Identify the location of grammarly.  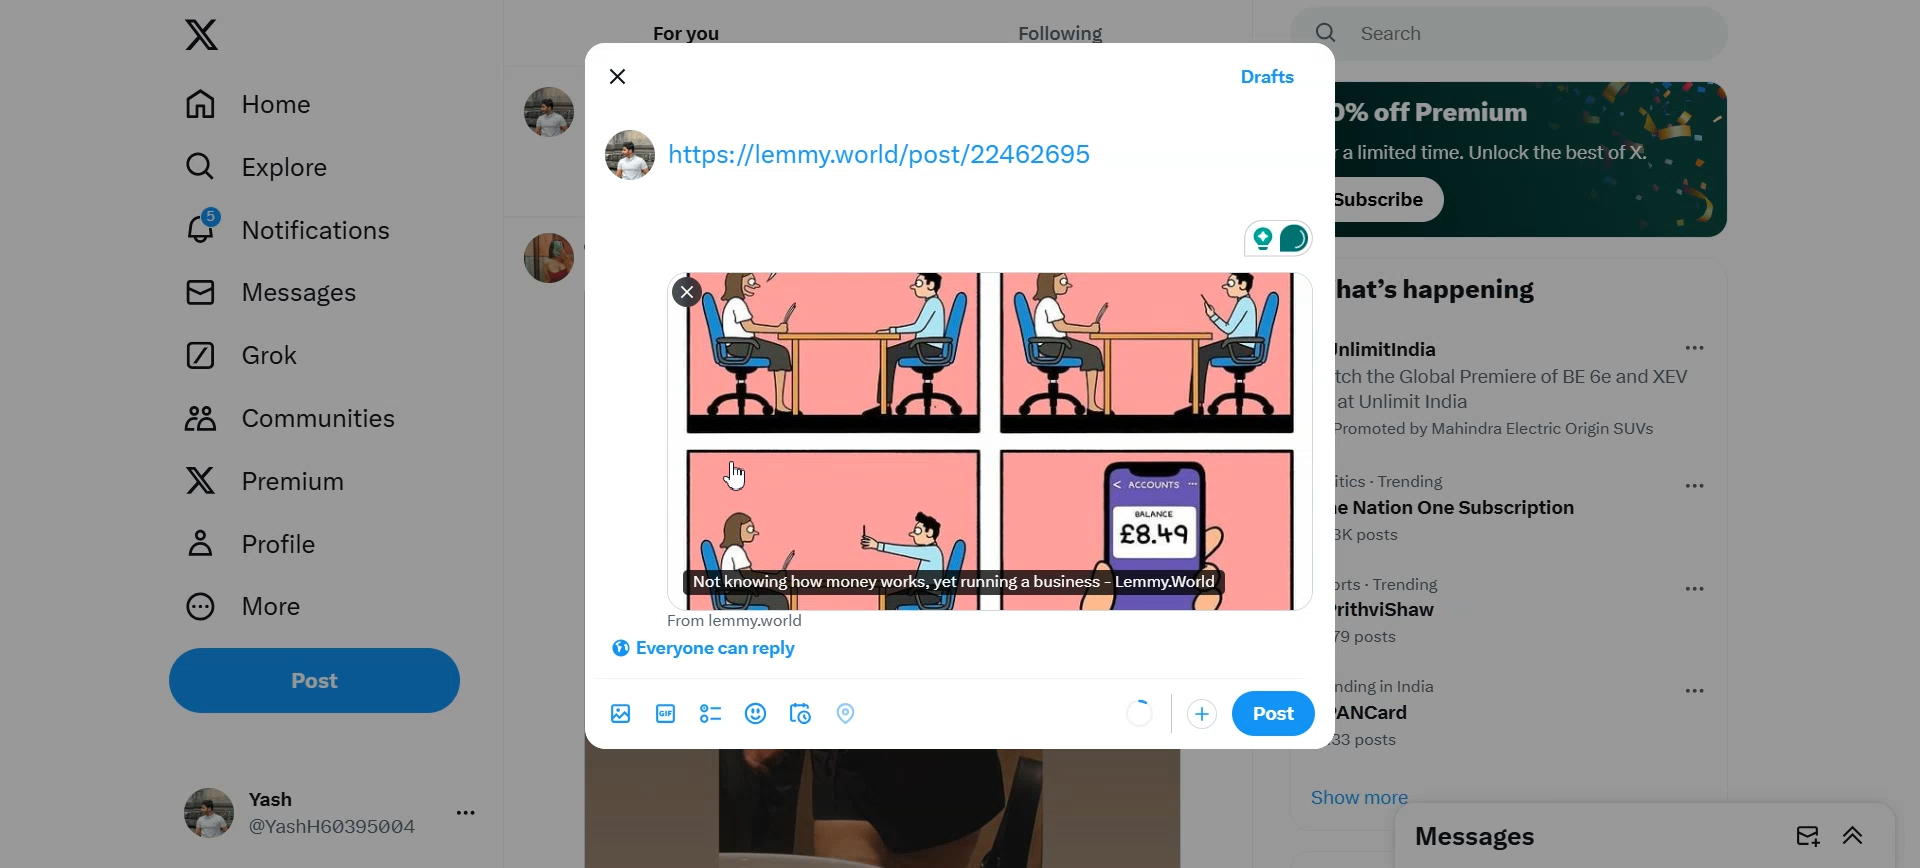
(1276, 236).